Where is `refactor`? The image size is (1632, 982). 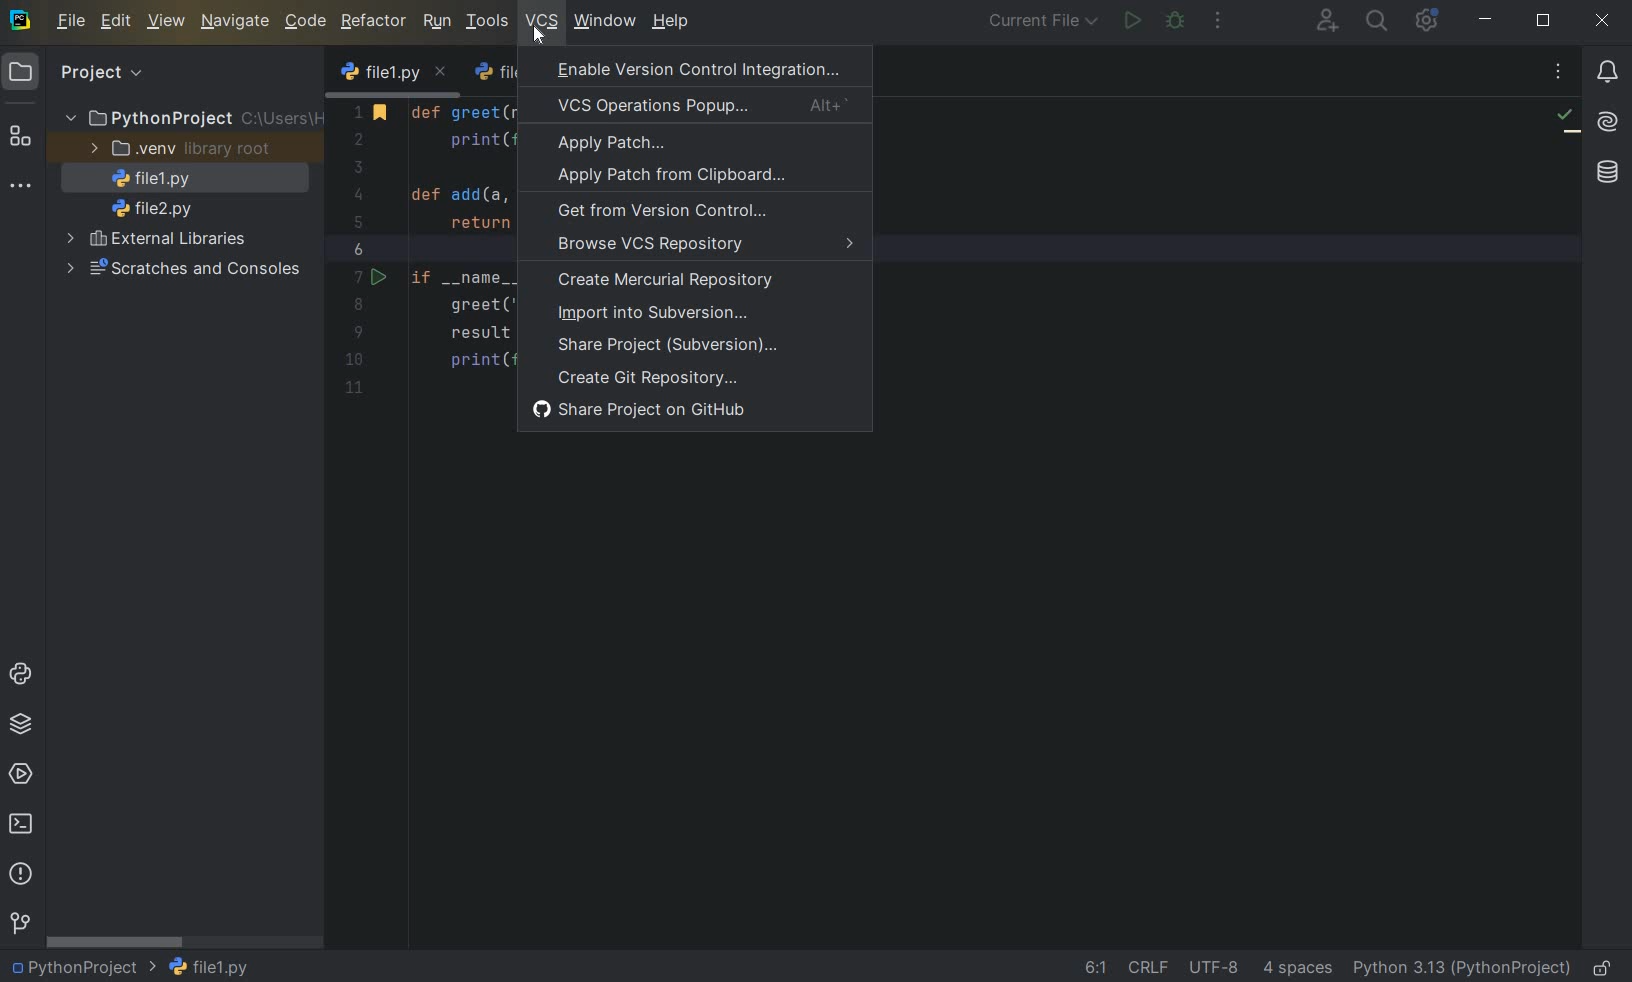
refactor is located at coordinates (374, 22).